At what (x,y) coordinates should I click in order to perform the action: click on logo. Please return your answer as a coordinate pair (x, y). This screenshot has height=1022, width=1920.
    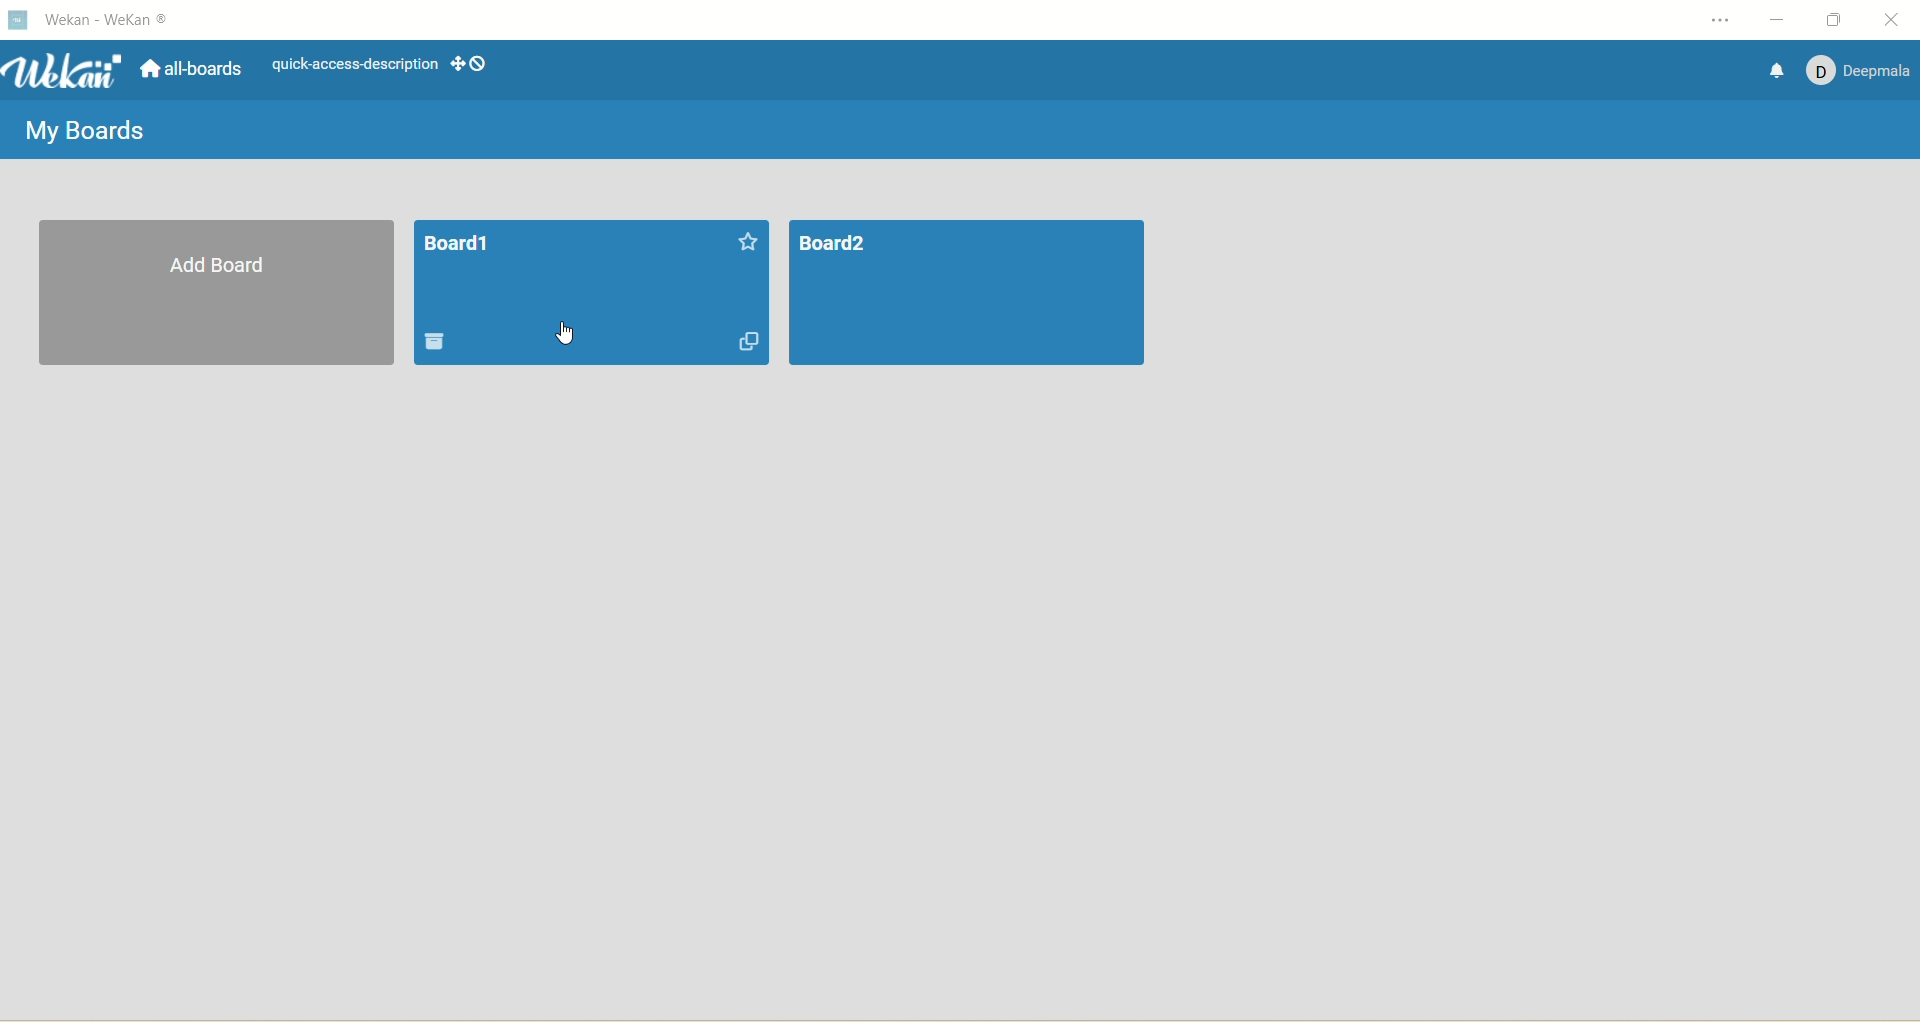
    Looking at the image, I should click on (21, 20).